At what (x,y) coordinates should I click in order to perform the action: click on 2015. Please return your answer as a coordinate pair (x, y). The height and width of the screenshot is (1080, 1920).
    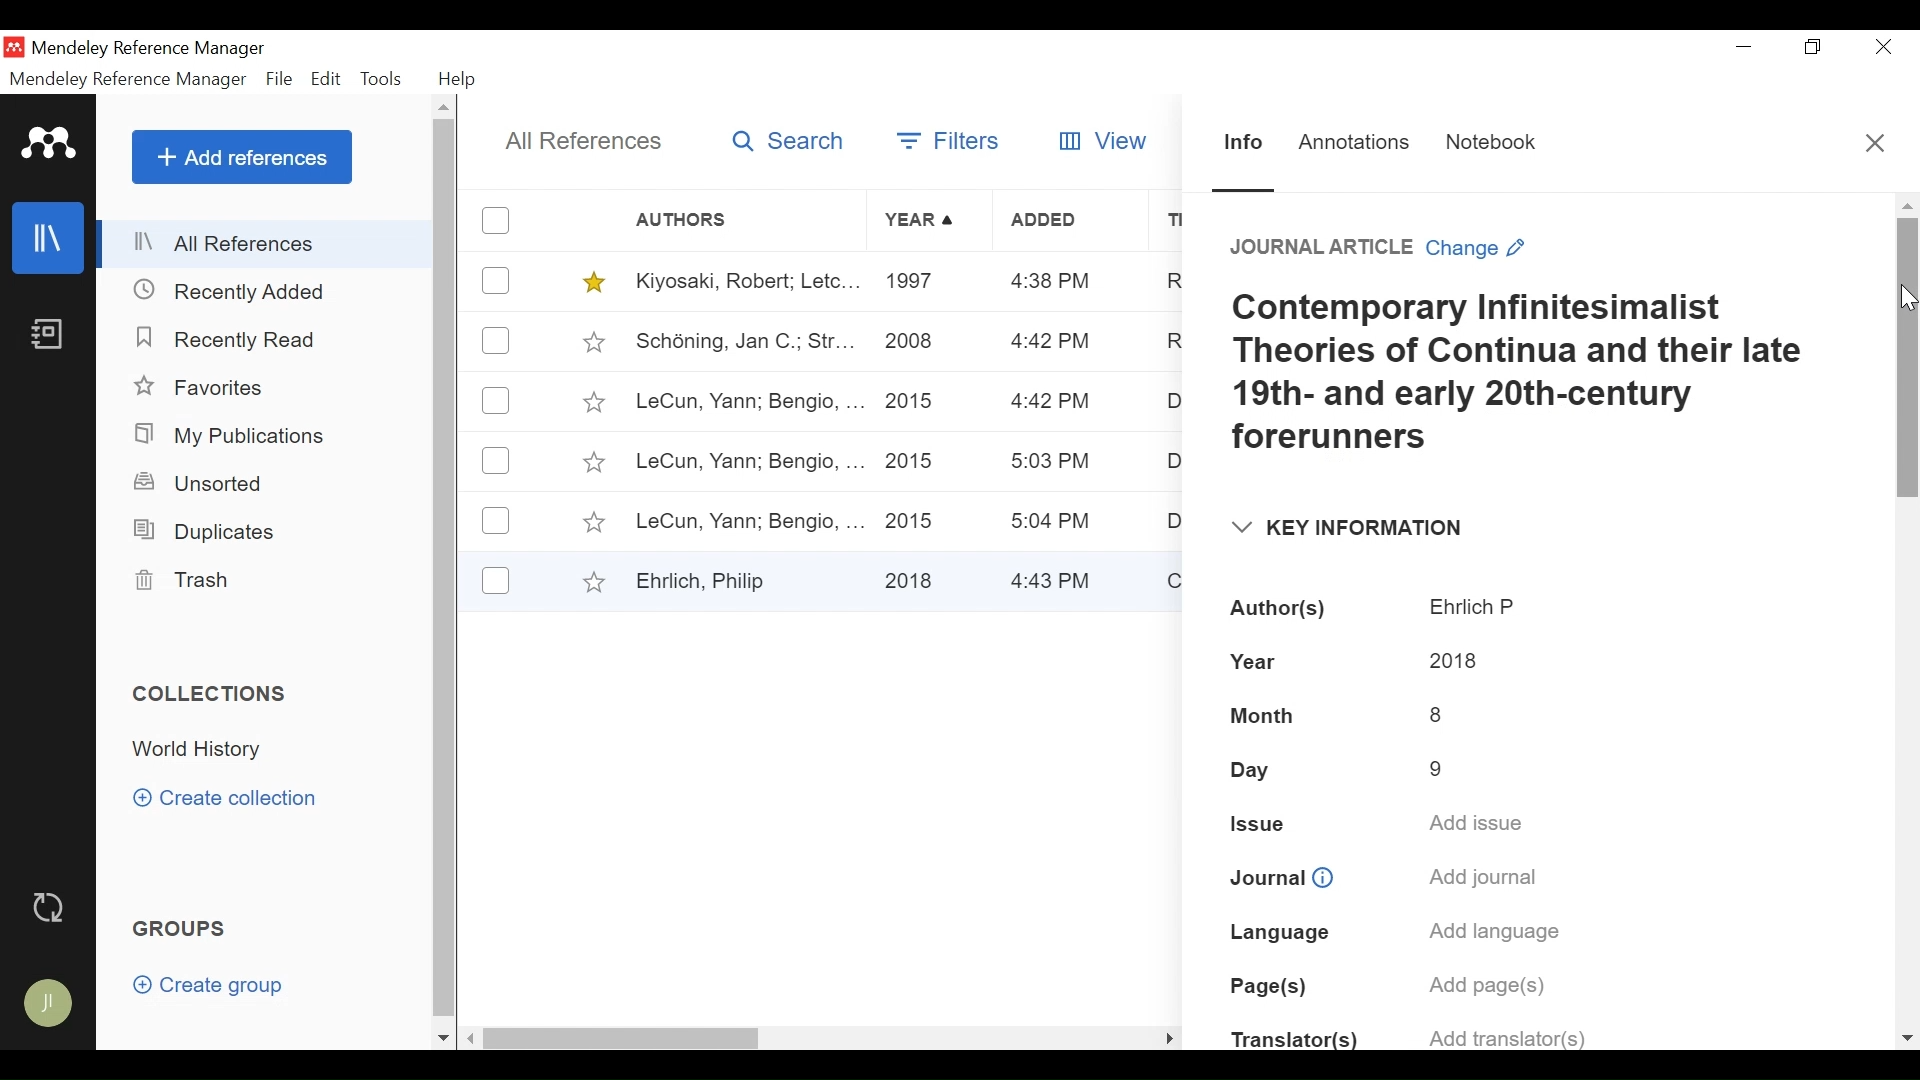
    Looking at the image, I should click on (914, 400).